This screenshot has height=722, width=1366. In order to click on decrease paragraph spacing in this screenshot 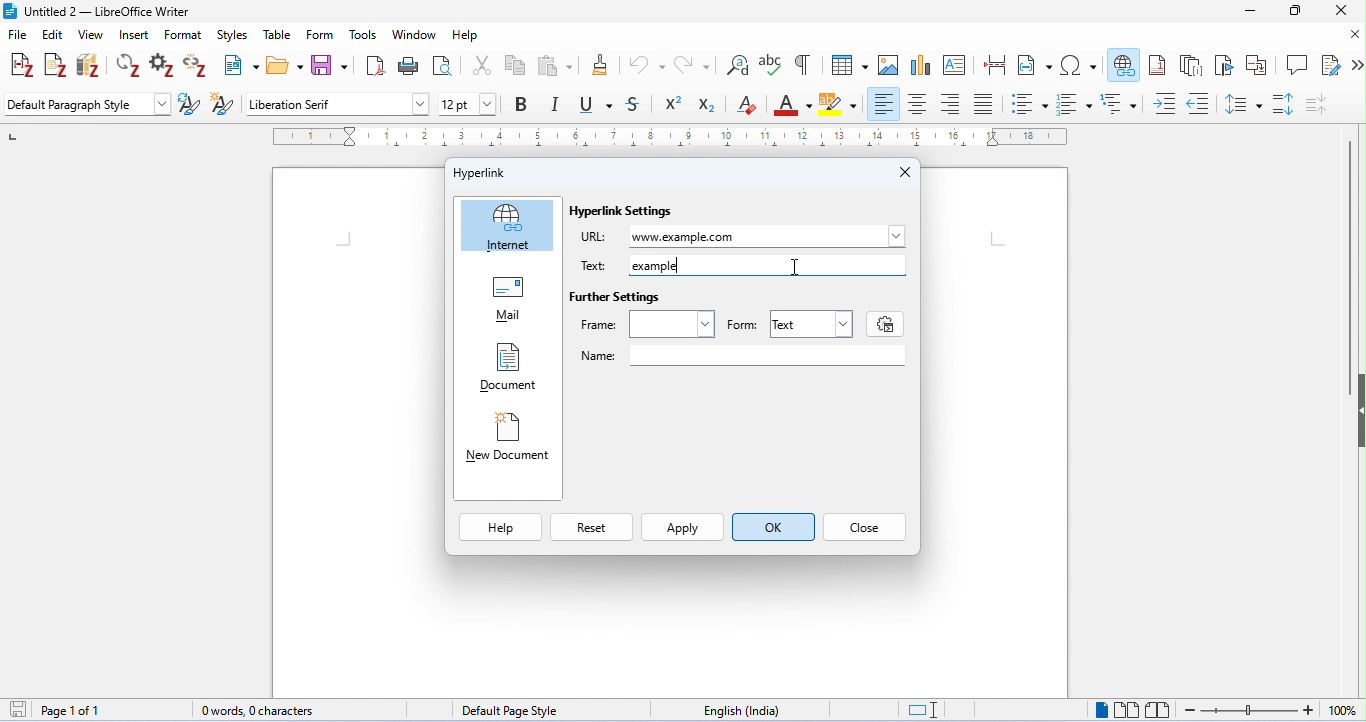, I will do `click(1316, 103)`.